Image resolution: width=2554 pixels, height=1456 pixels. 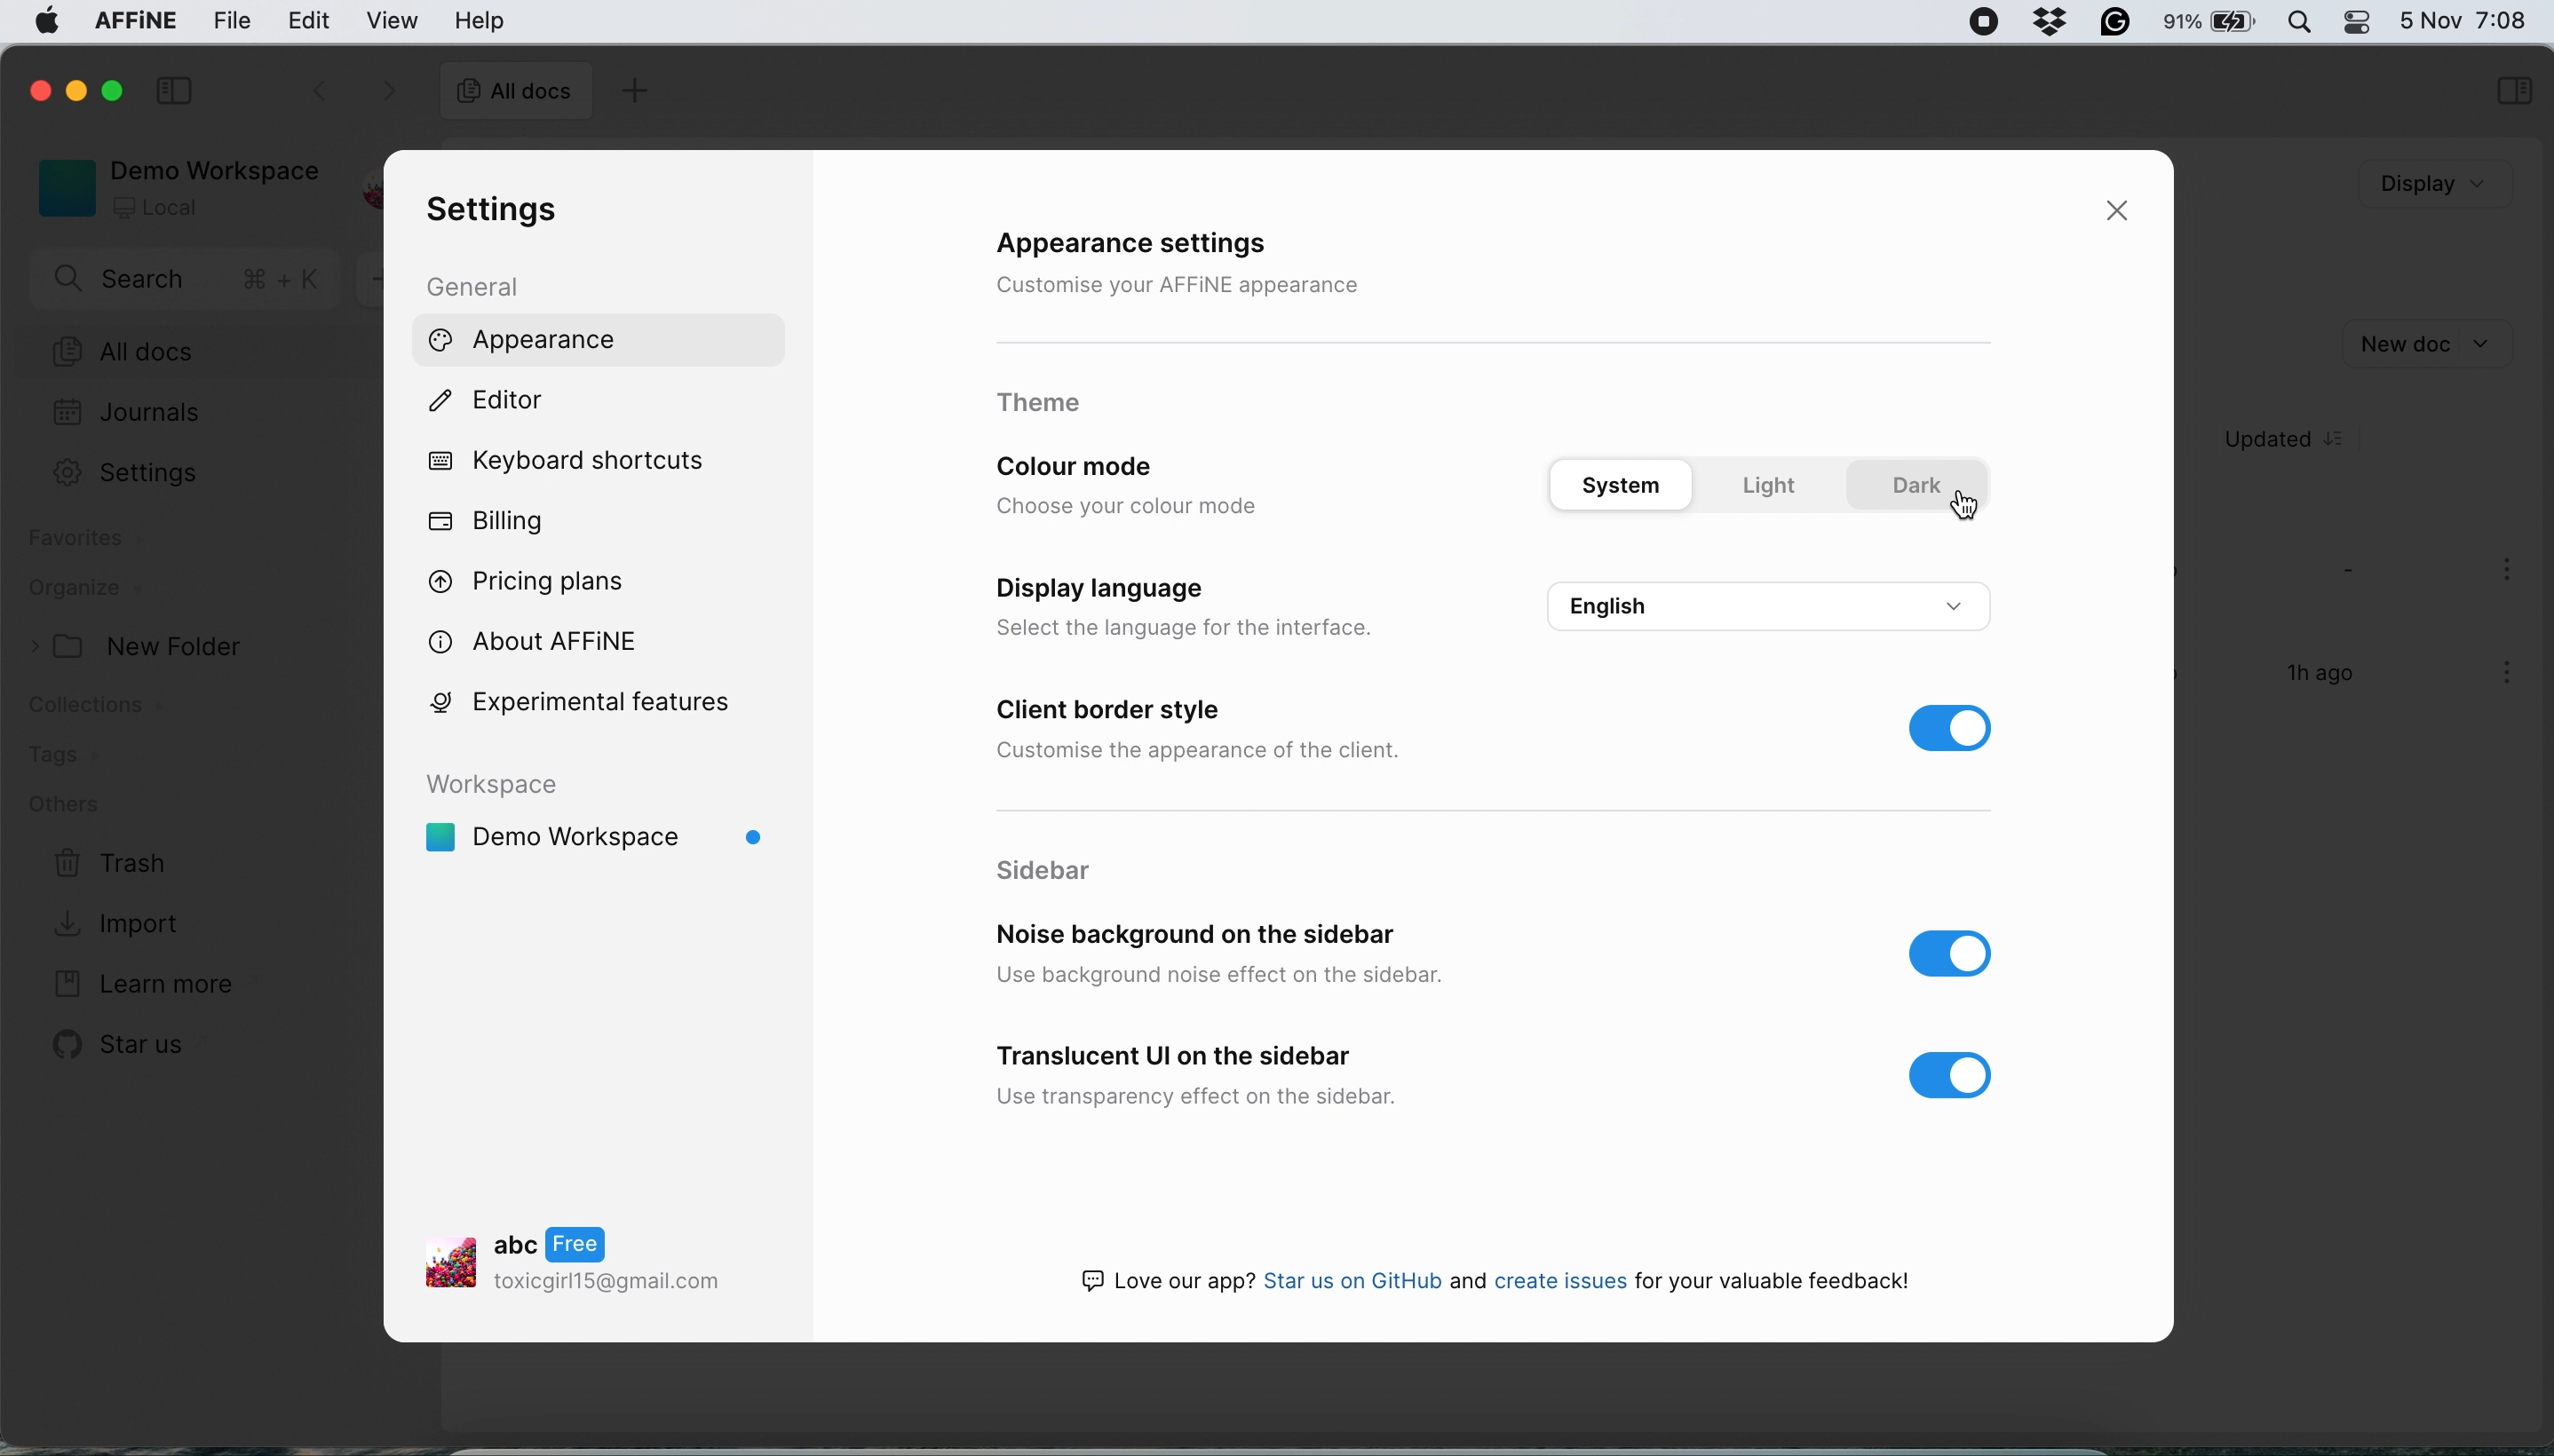 I want to click on light, so click(x=1771, y=487).